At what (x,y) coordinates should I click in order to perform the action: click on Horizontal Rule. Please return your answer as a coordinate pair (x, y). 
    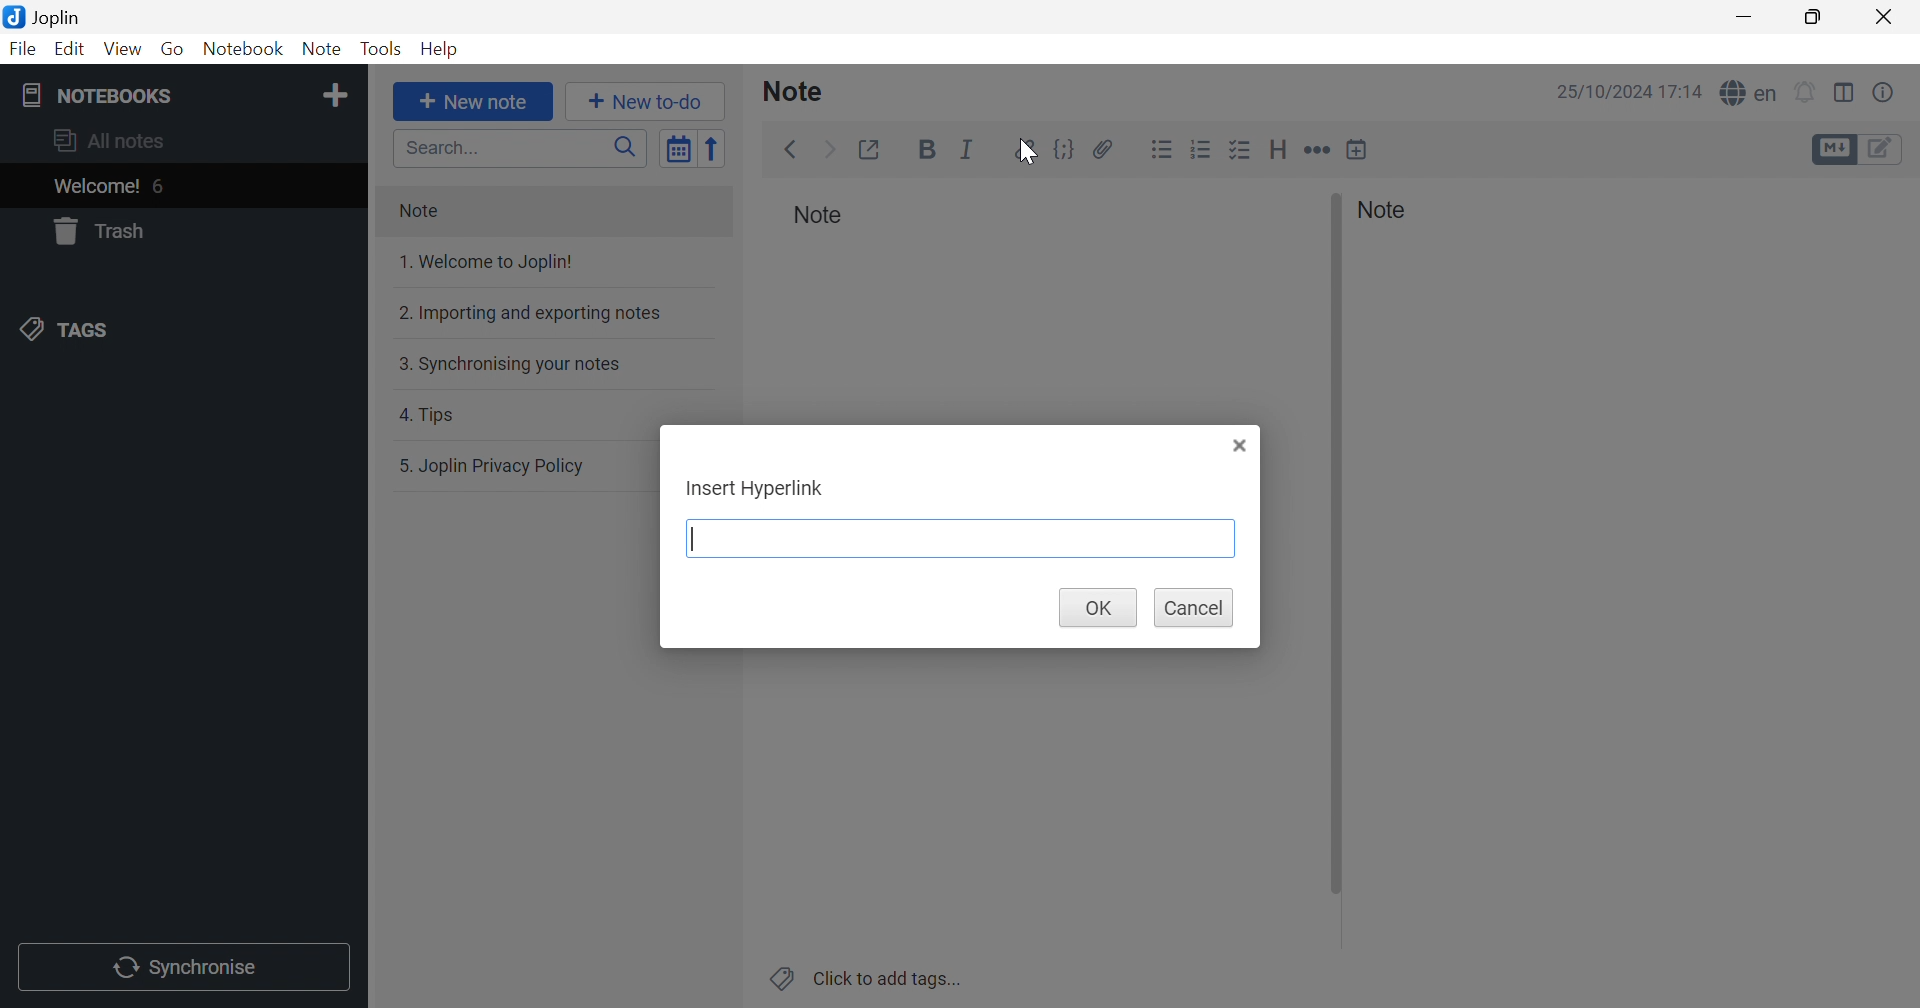
    Looking at the image, I should click on (1318, 149).